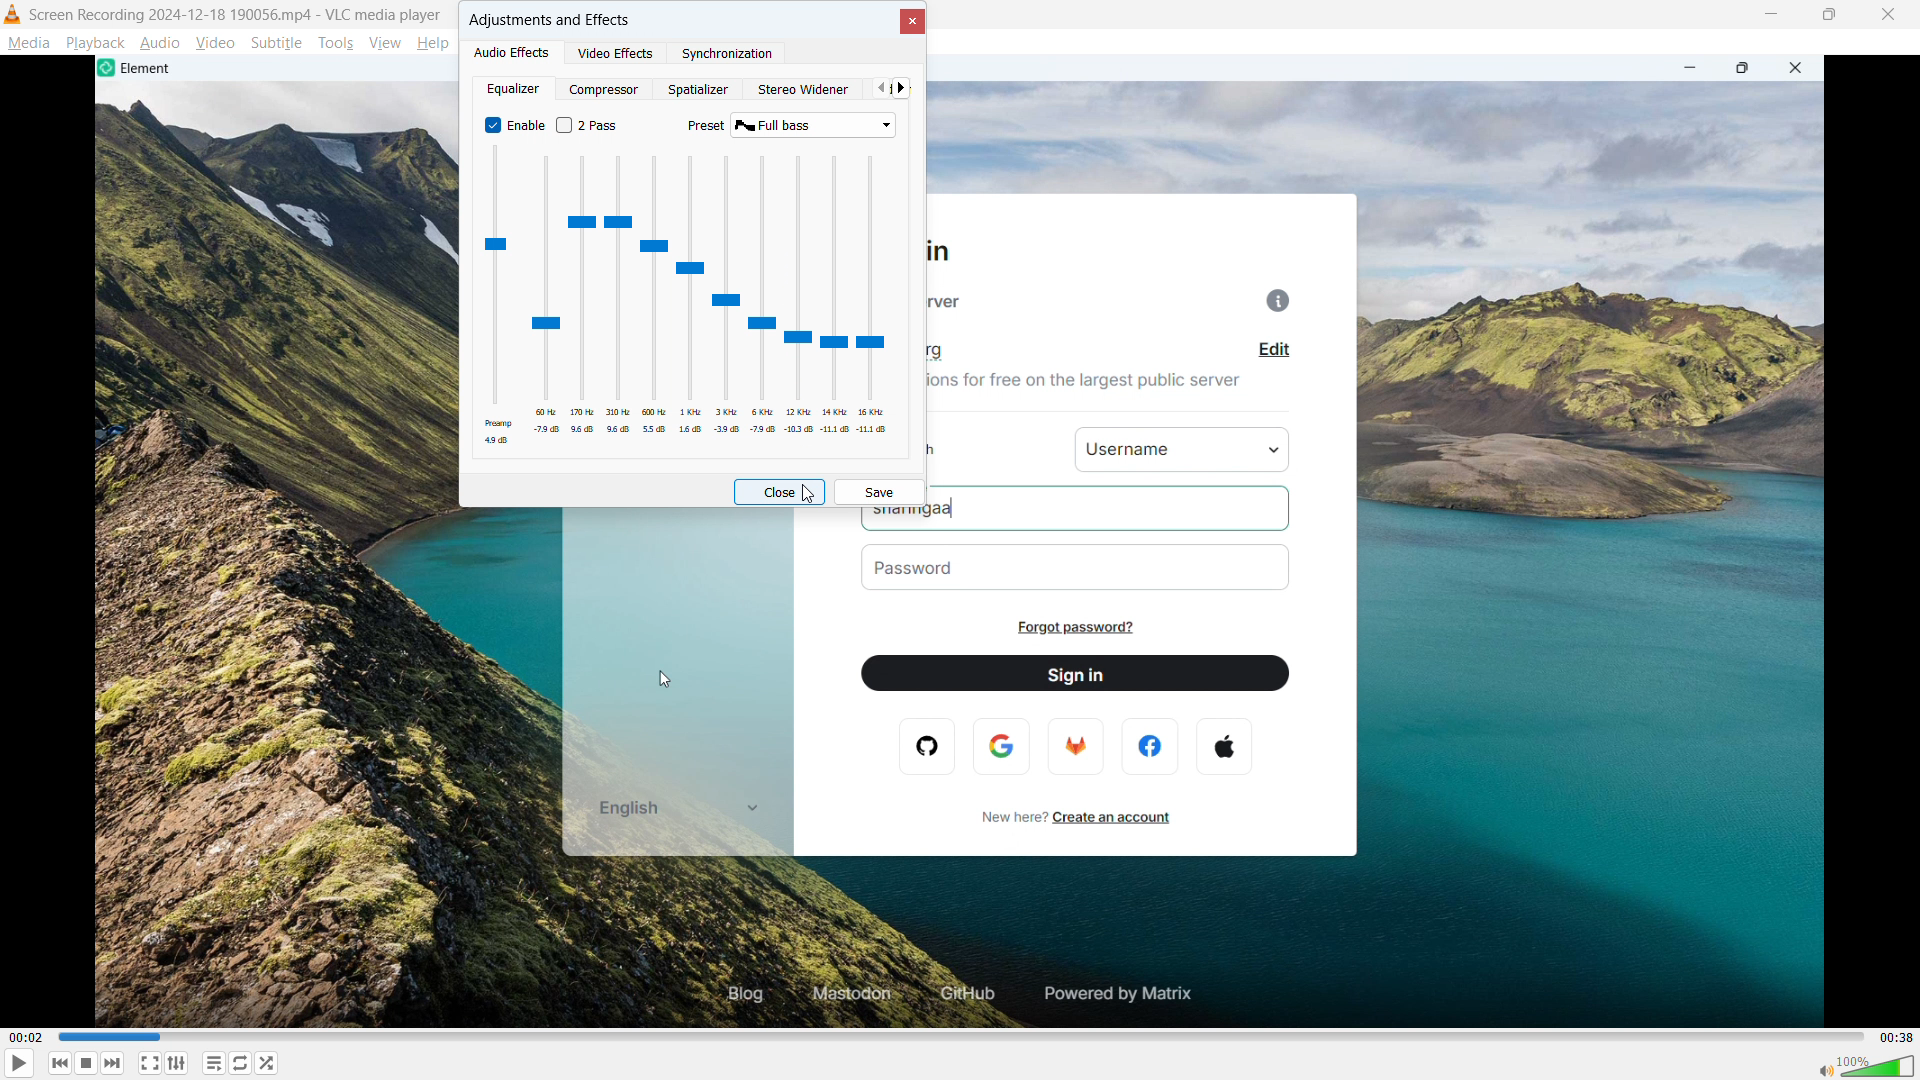 This screenshot has width=1920, height=1080. Describe the element at coordinates (833, 296) in the screenshot. I see `Adjust 14 kilohertz ` at that location.